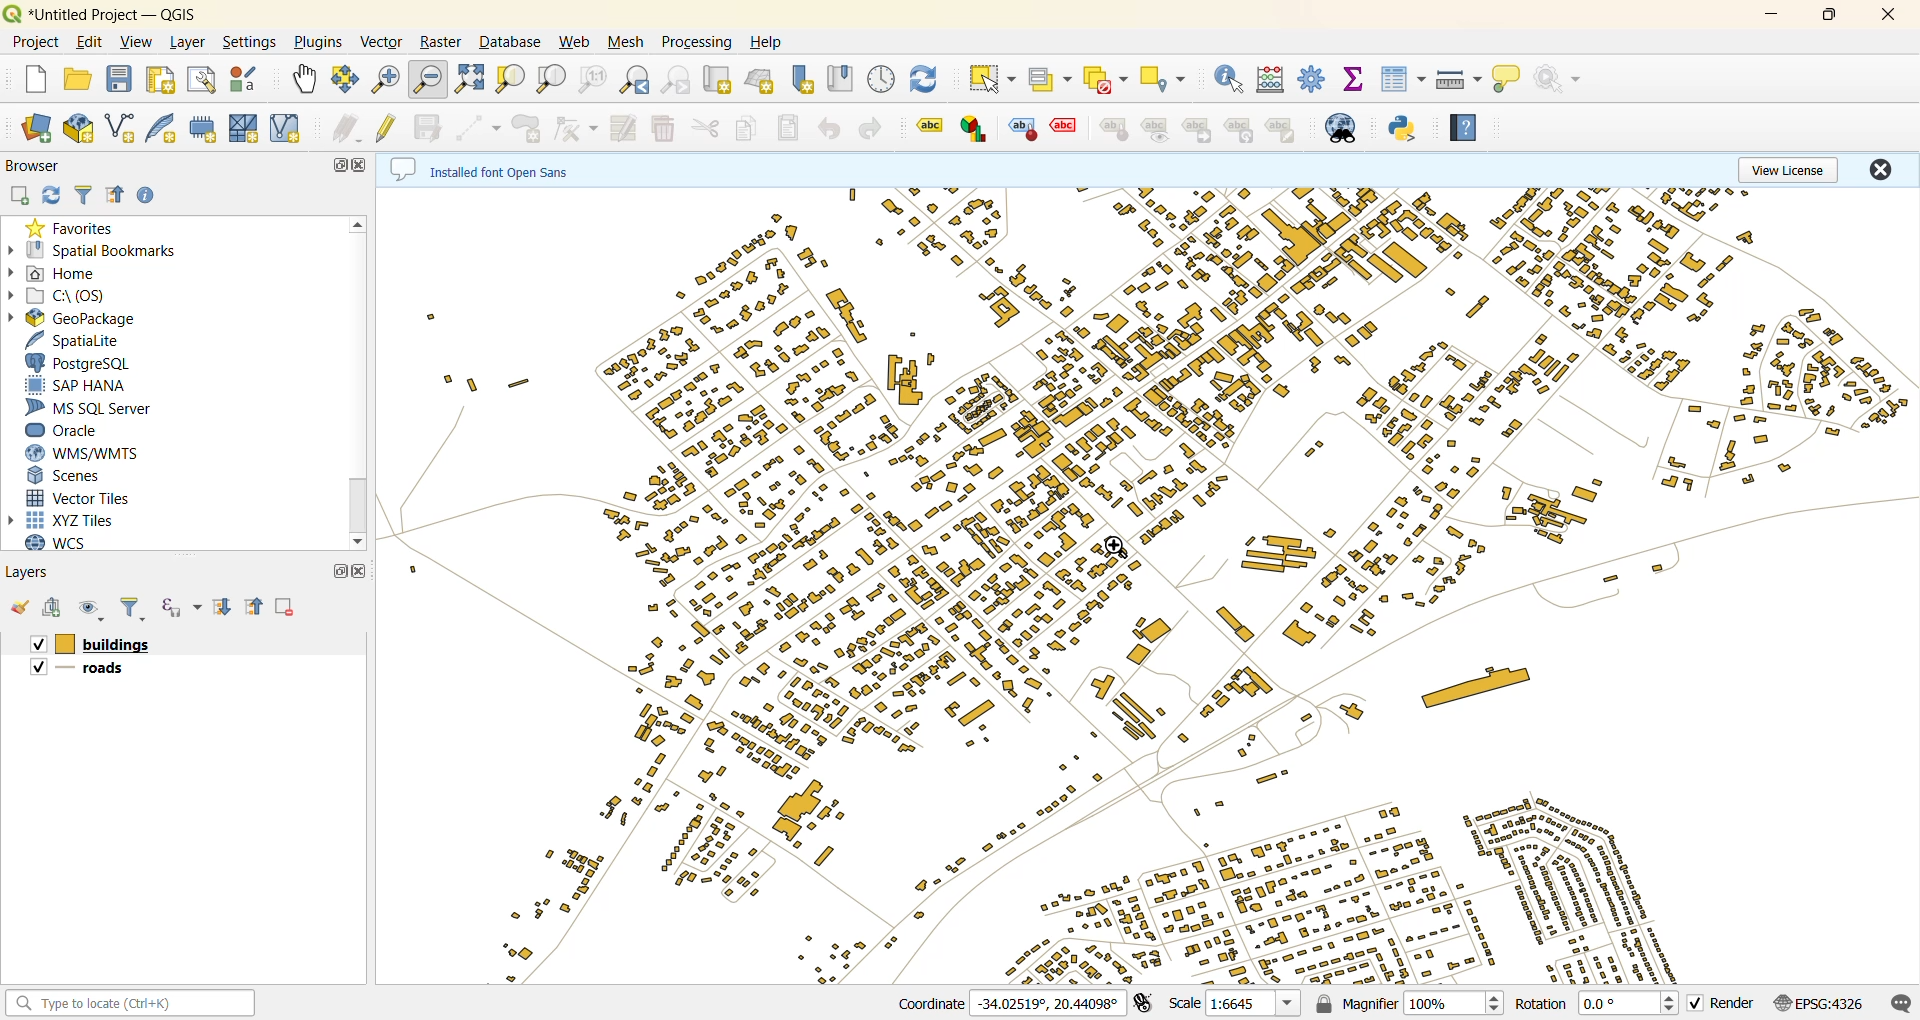  Describe the element at coordinates (99, 252) in the screenshot. I see `spatial bookmarks` at that location.